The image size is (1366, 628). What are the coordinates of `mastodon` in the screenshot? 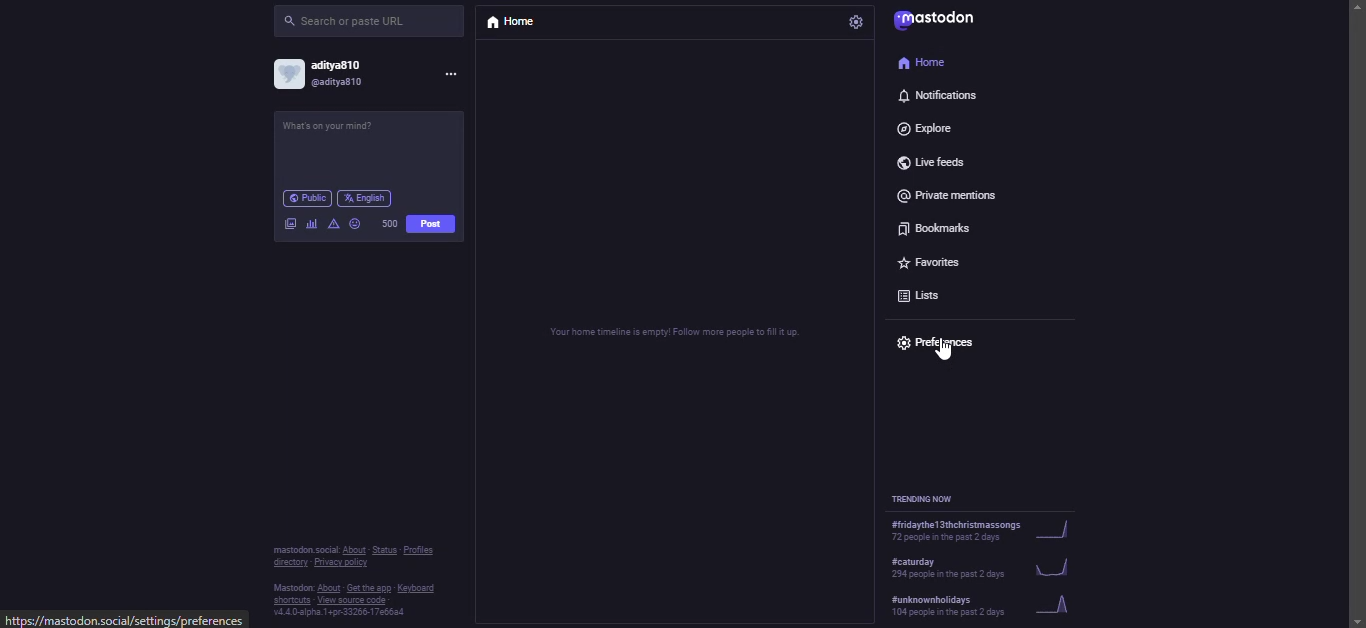 It's located at (950, 22).